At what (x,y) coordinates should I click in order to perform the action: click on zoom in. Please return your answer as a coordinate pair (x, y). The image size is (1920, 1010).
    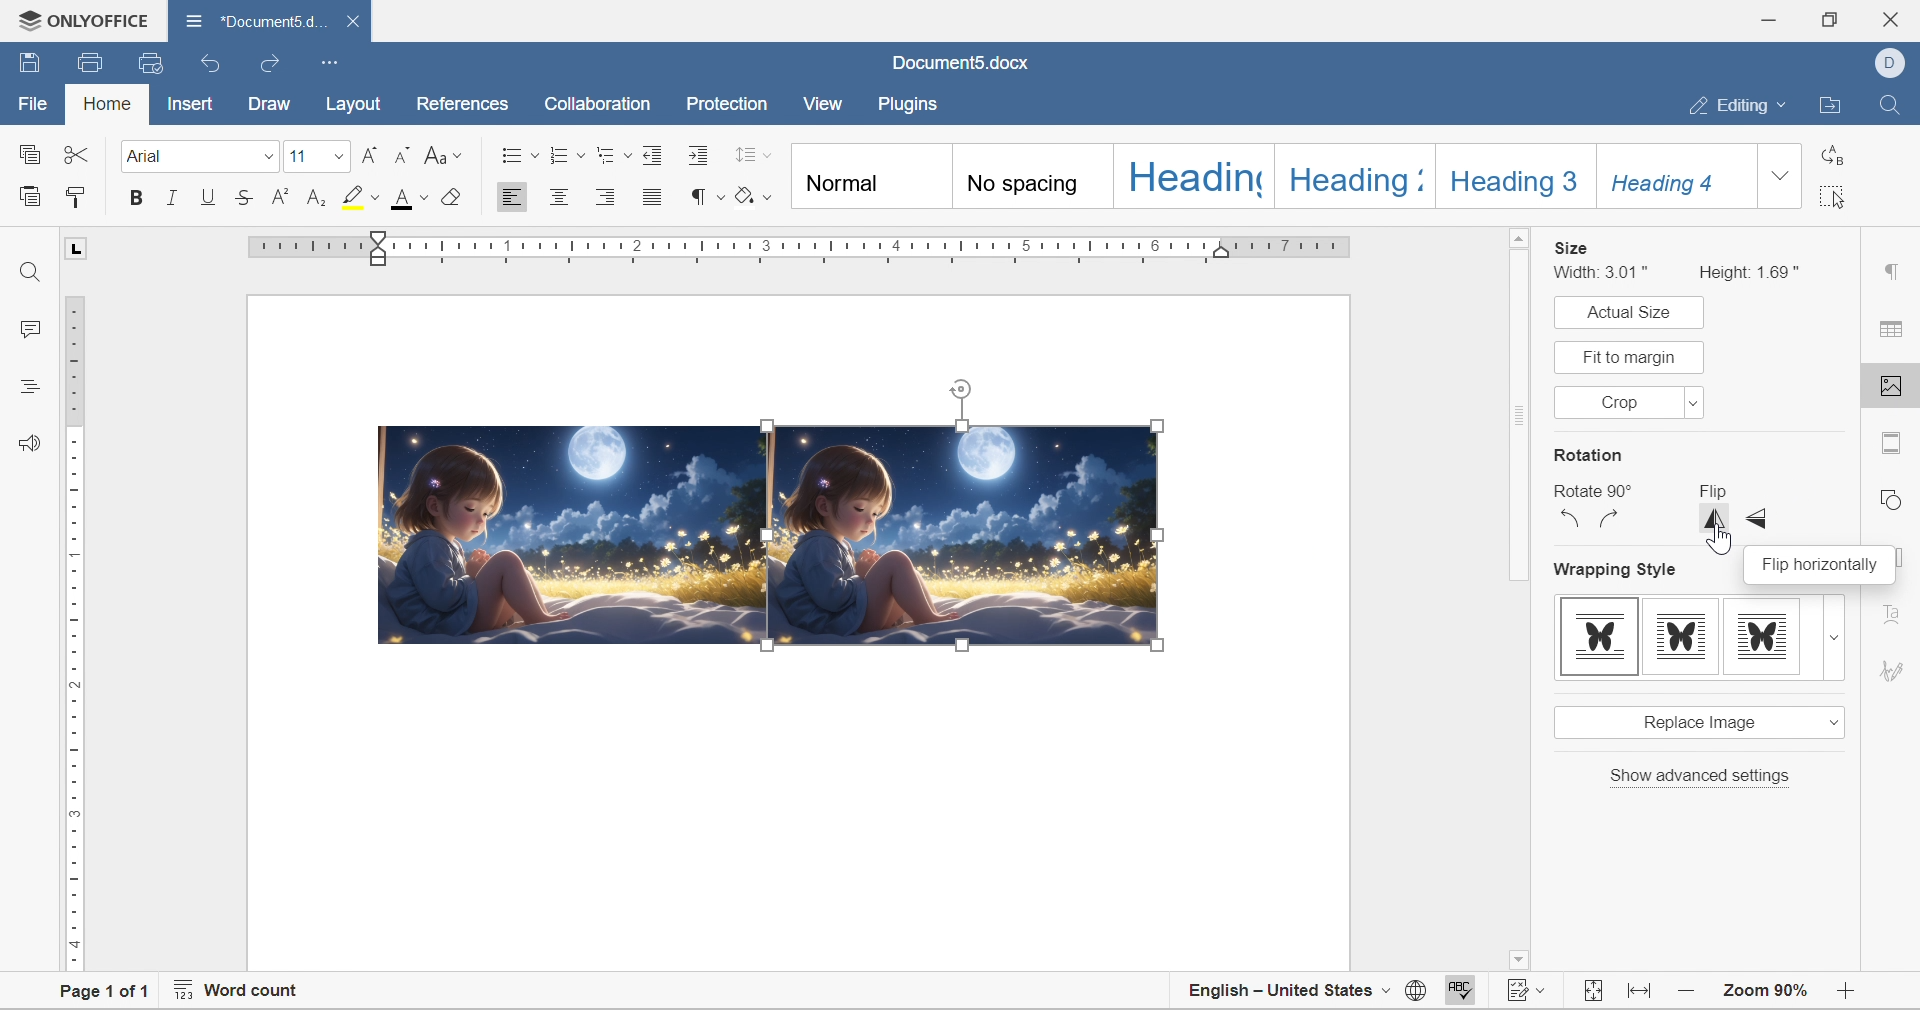
    Looking at the image, I should click on (1687, 992).